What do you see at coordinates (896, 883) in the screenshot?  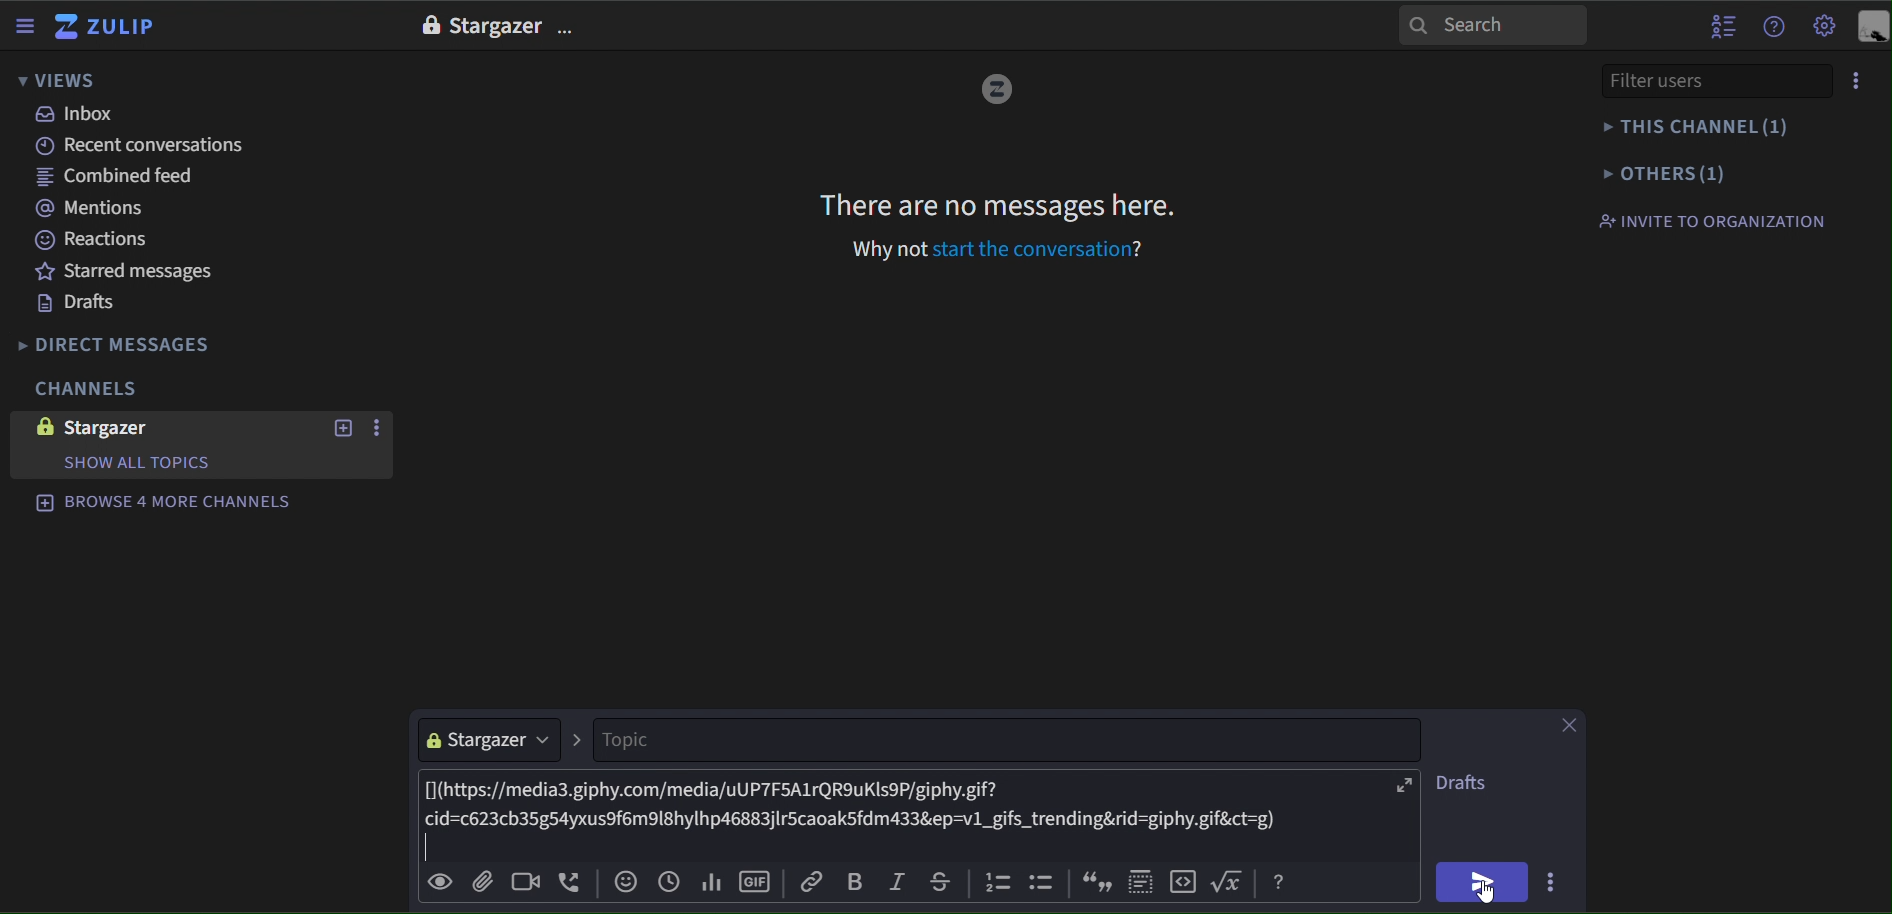 I see `italic` at bounding box center [896, 883].